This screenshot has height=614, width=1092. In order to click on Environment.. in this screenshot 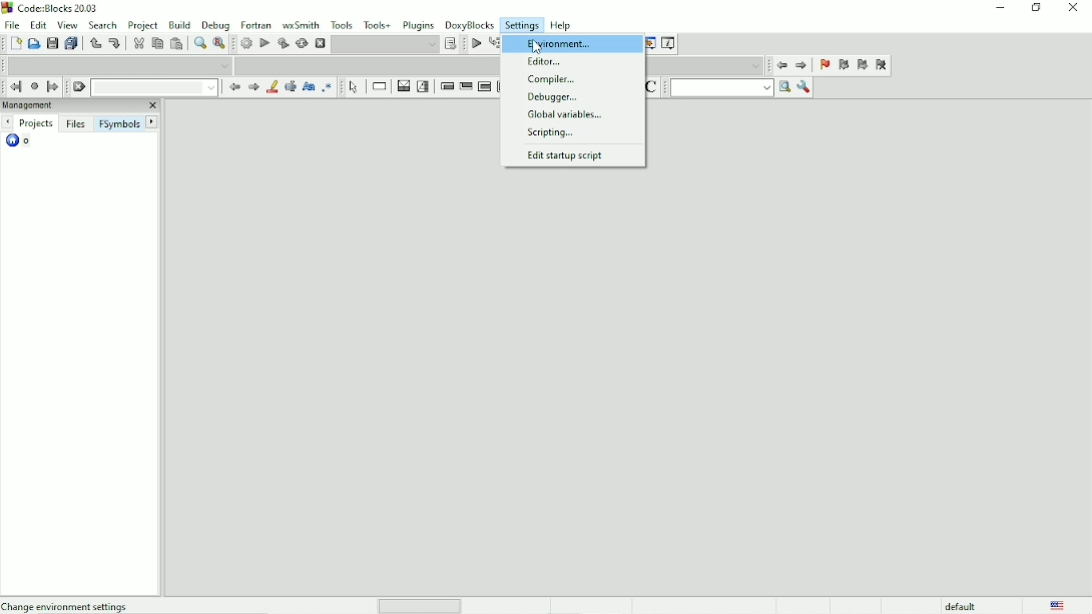, I will do `click(556, 44)`.